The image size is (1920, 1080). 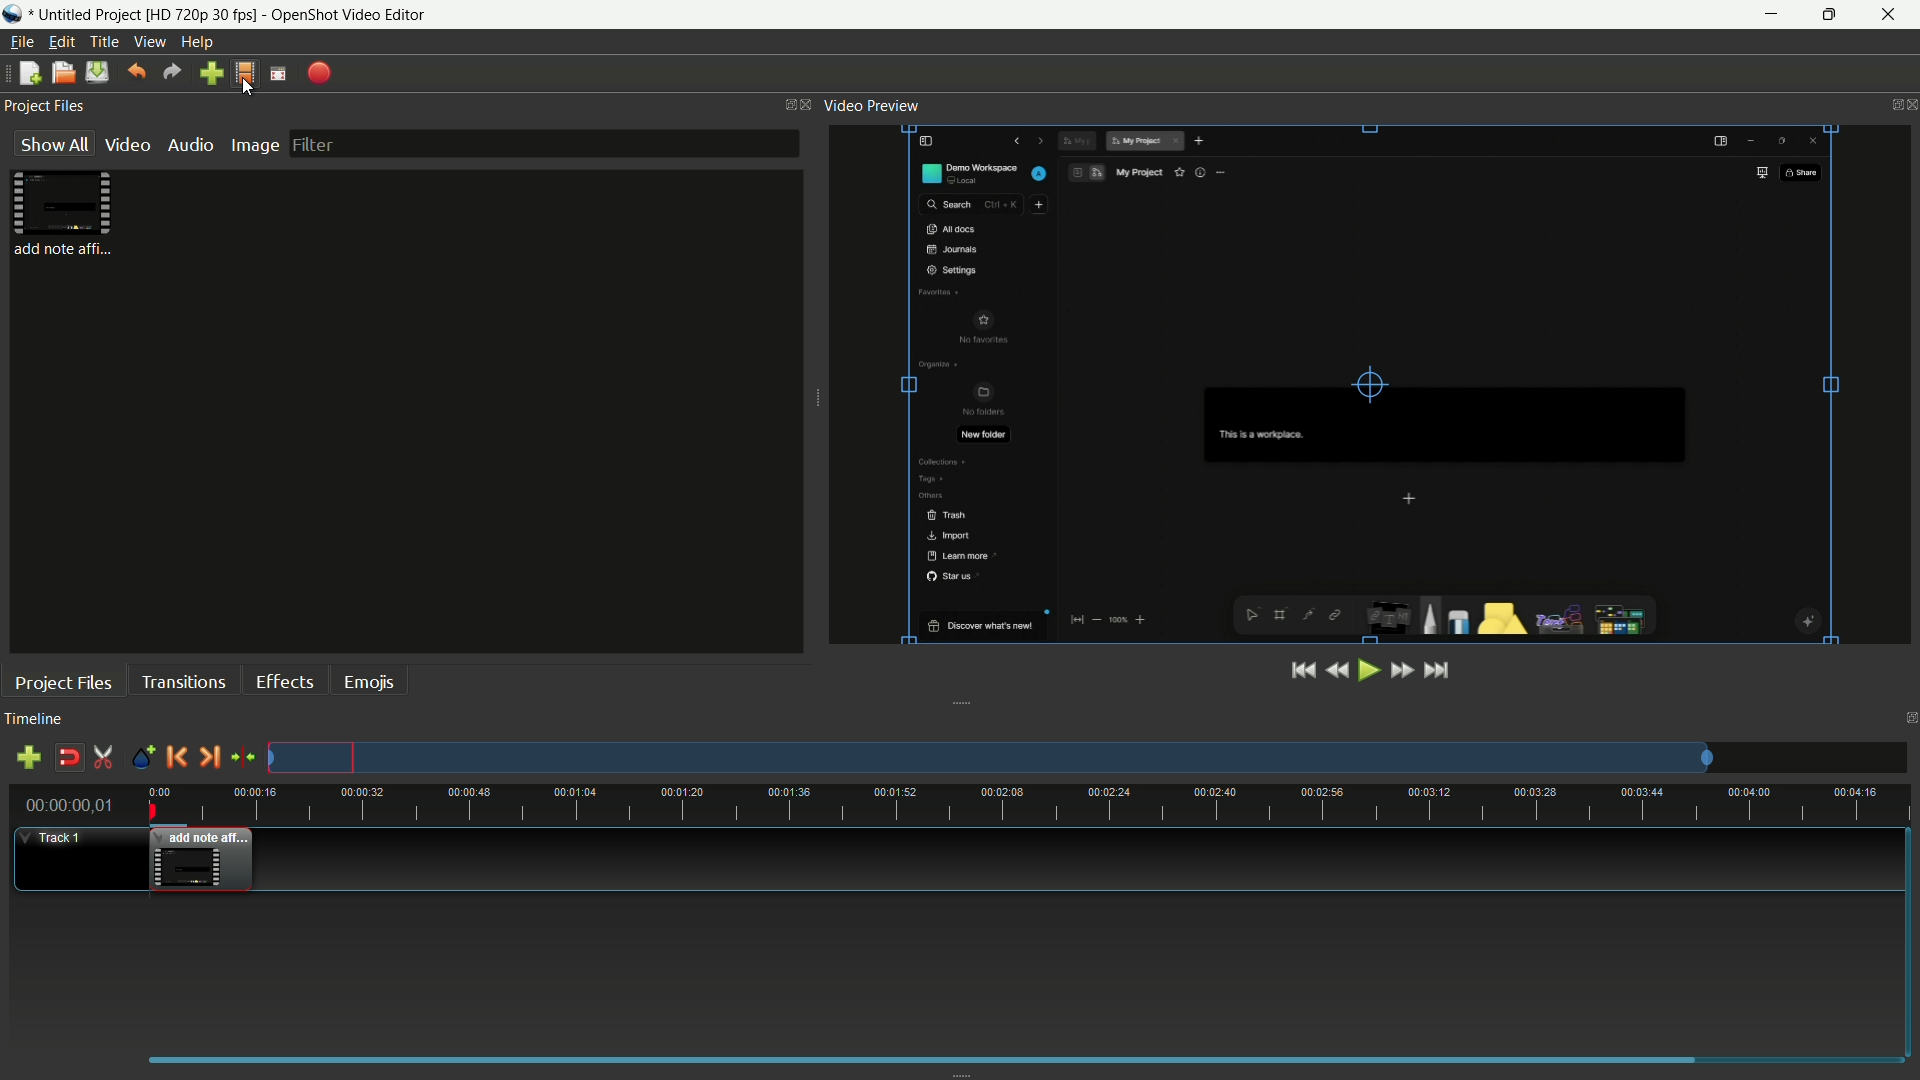 I want to click on add track, so click(x=28, y=758).